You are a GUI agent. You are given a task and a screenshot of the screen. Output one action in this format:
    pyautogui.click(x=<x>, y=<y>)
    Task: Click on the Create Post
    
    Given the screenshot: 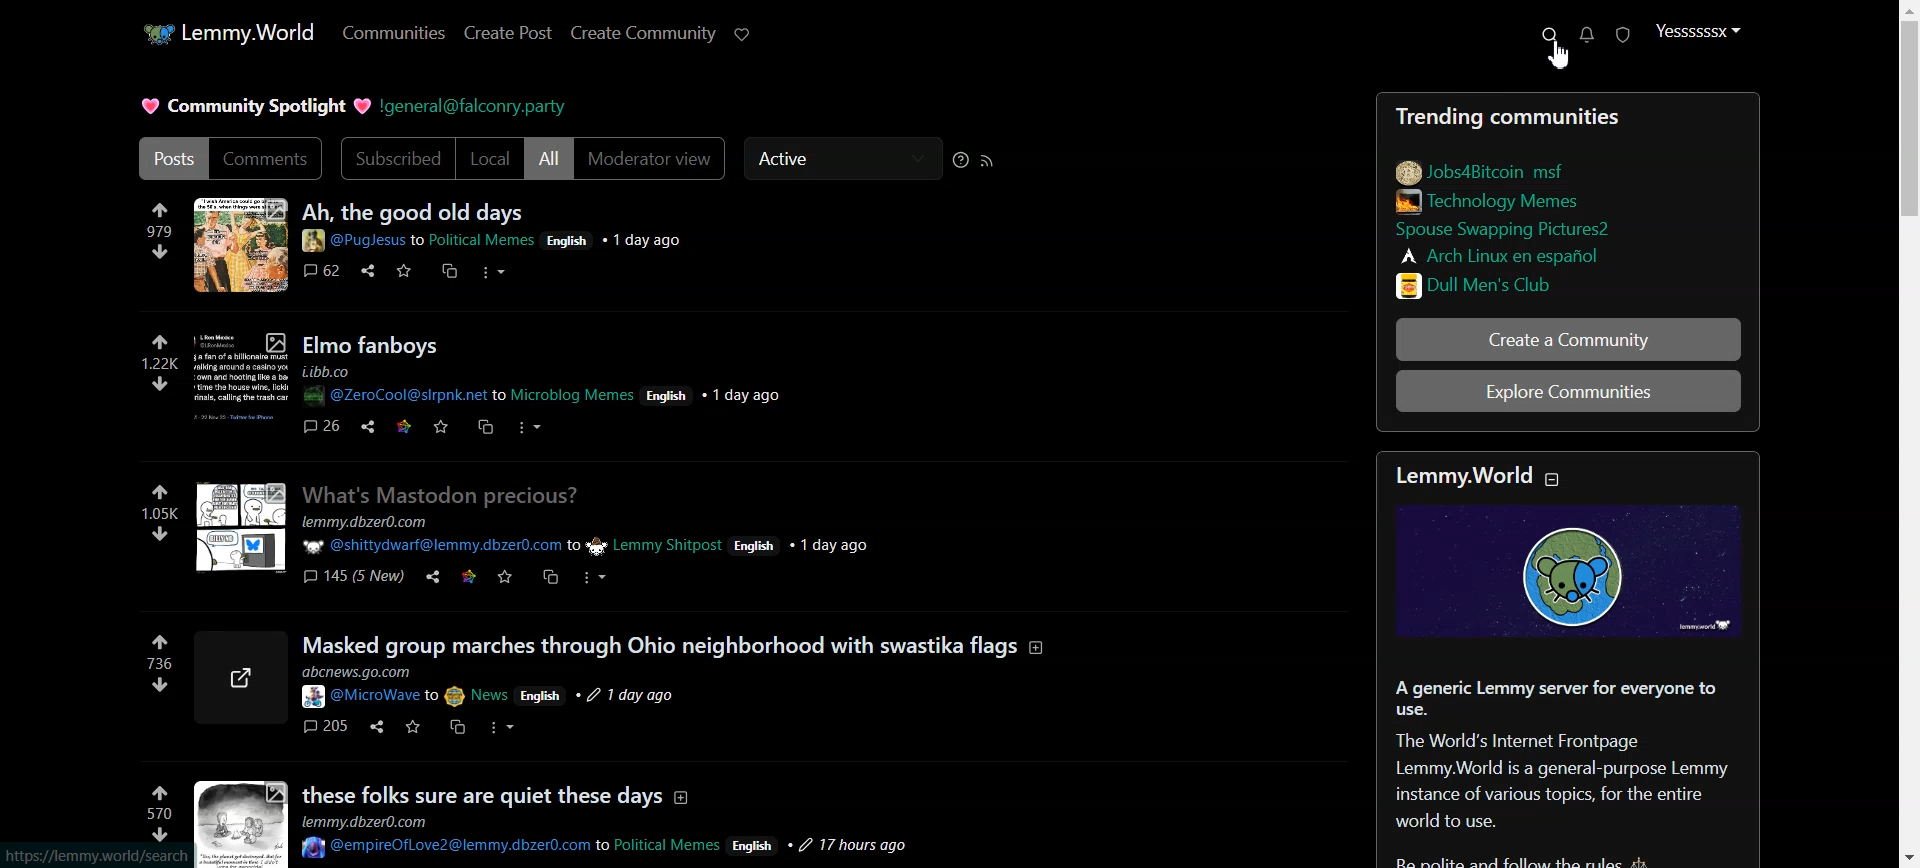 What is the action you would take?
    pyautogui.click(x=509, y=32)
    